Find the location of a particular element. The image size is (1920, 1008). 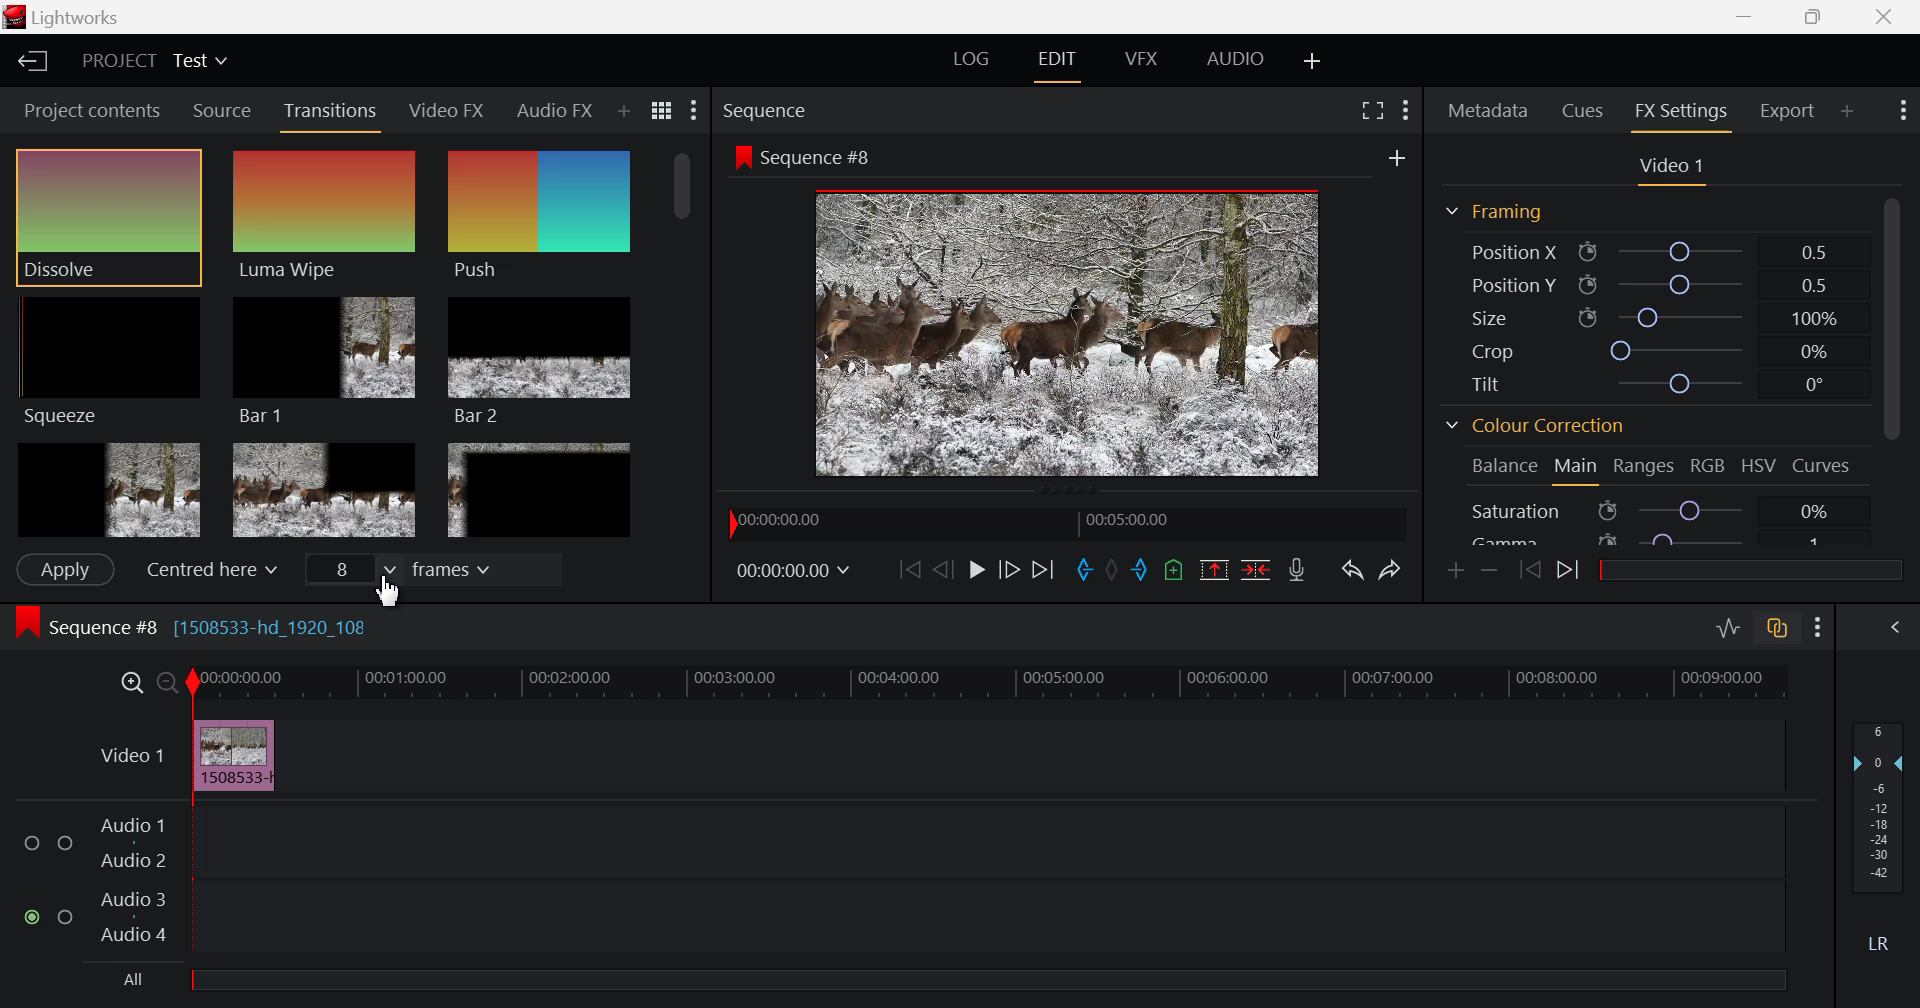

All is located at coordinates (945, 985).